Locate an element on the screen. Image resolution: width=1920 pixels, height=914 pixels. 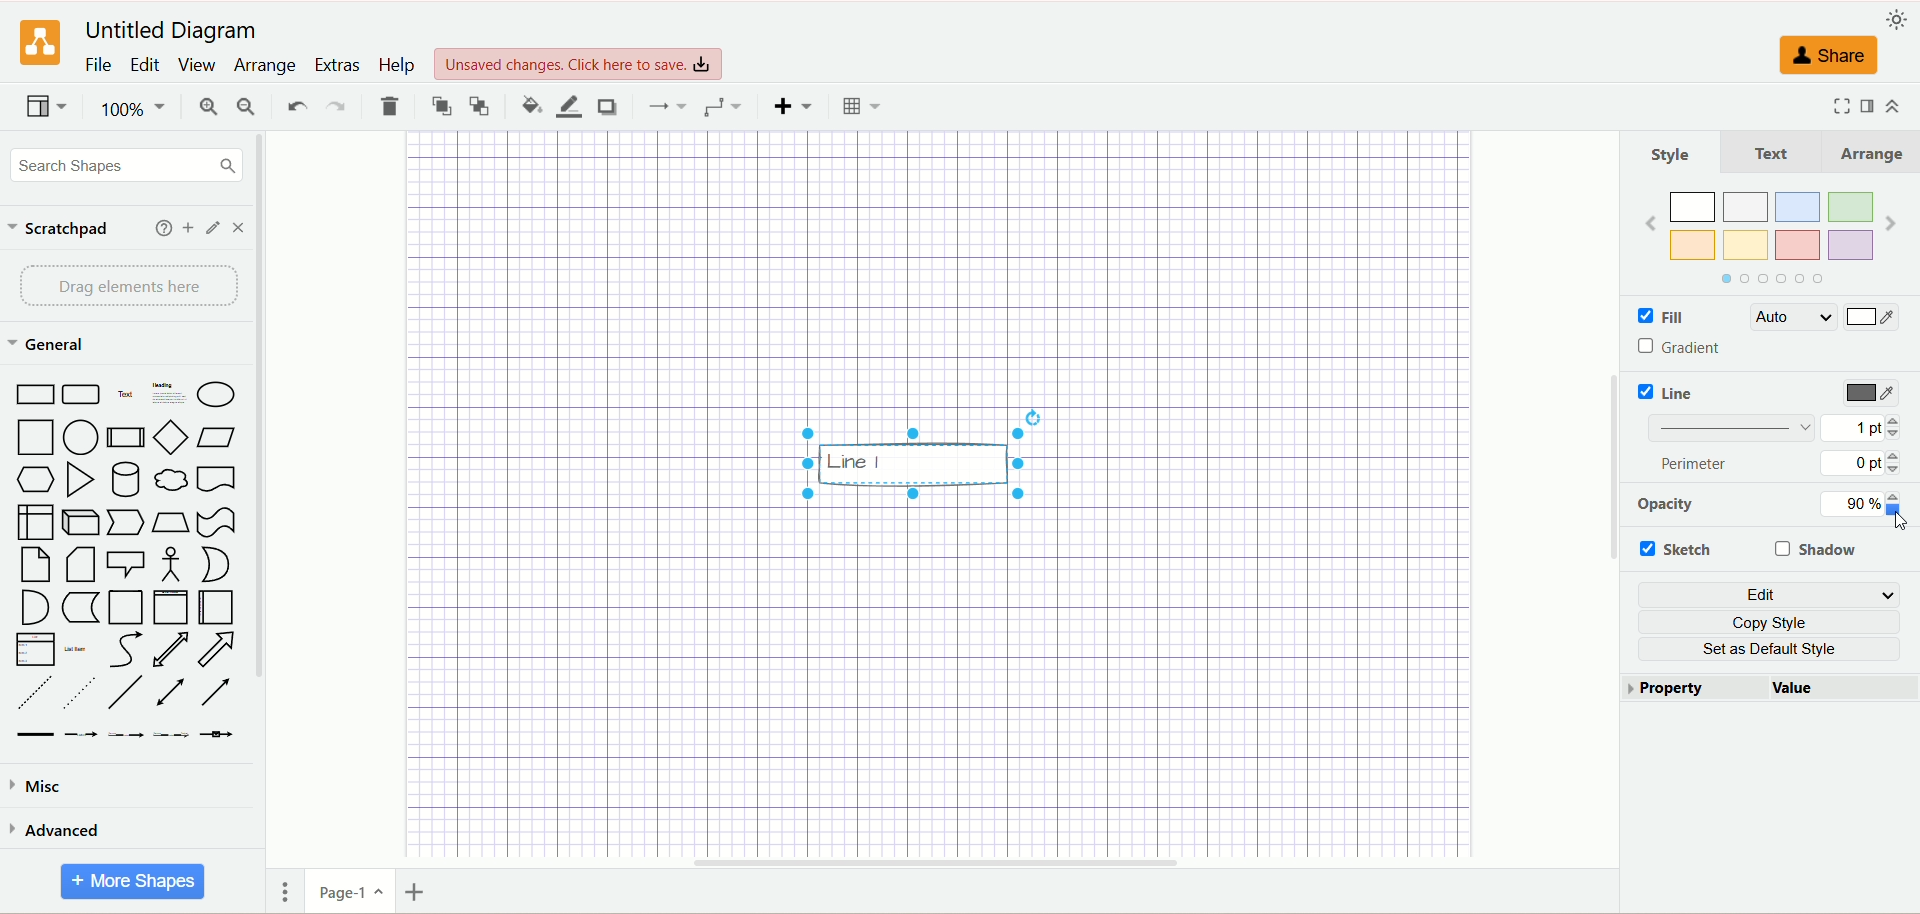
delete is located at coordinates (391, 107).